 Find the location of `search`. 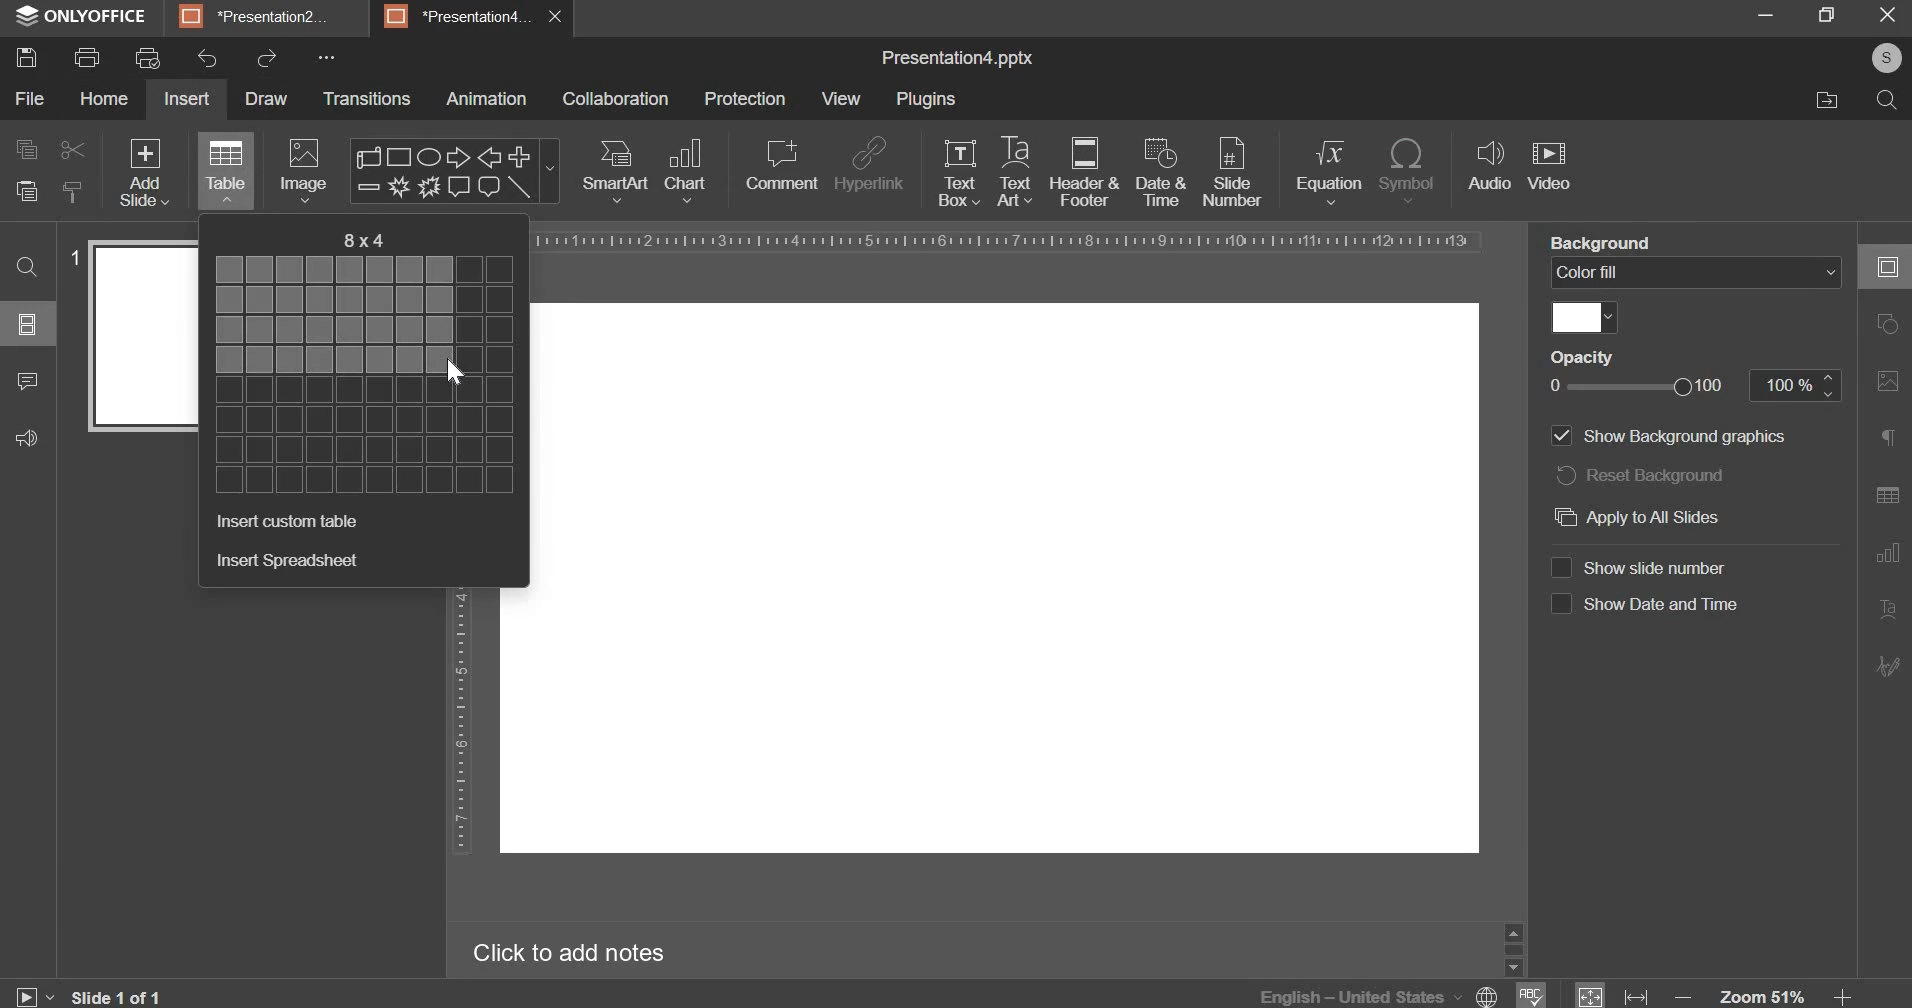

search is located at coordinates (1886, 101).